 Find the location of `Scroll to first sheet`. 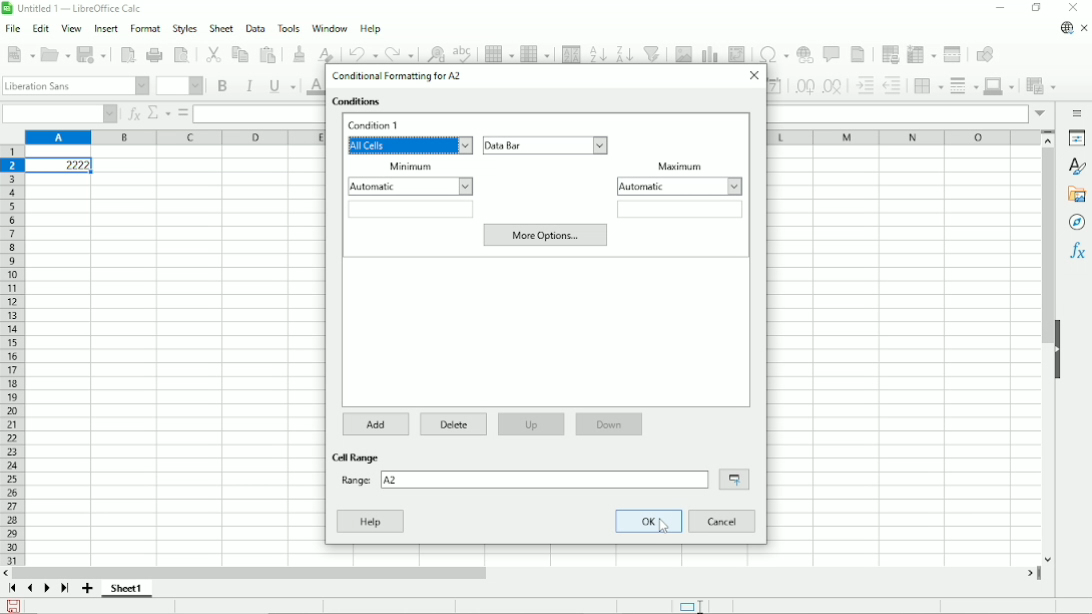

Scroll to first sheet is located at coordinates (12, 588).